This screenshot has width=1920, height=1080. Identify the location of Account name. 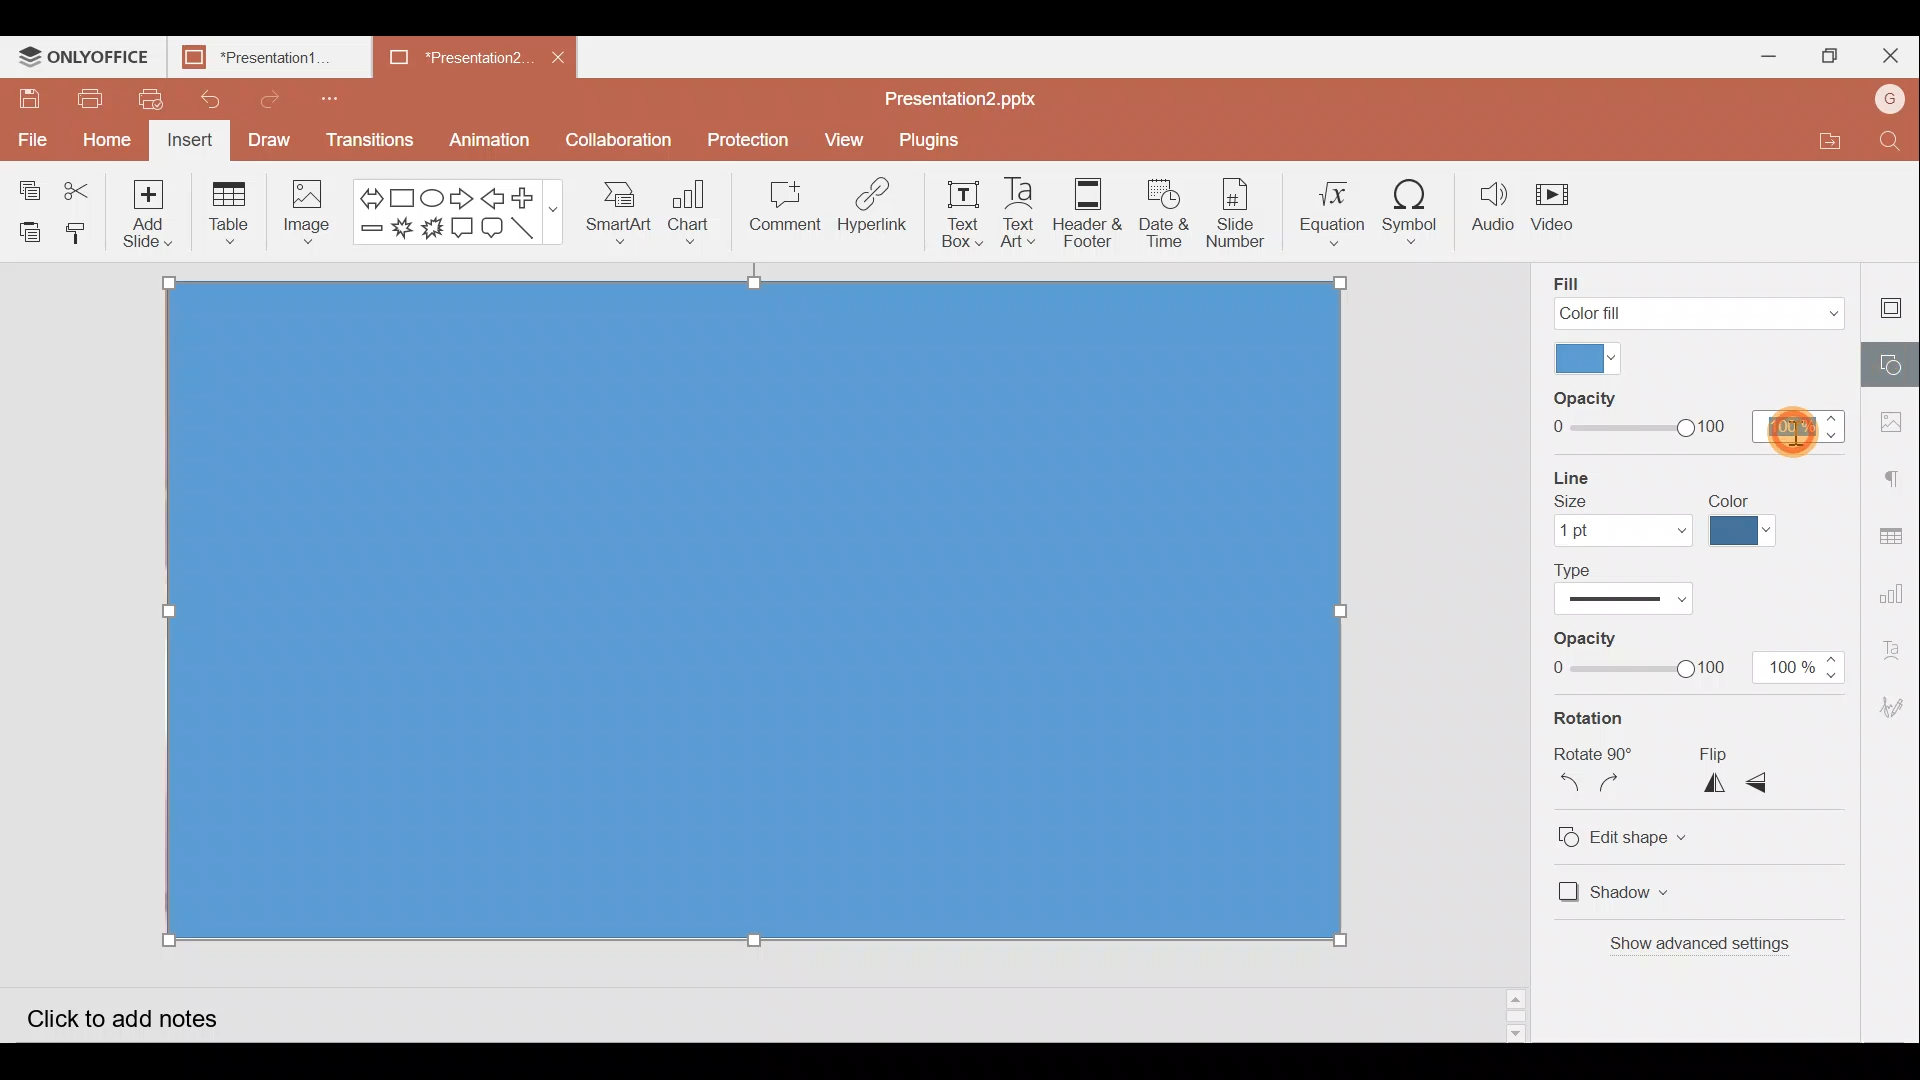
(1892, 99).